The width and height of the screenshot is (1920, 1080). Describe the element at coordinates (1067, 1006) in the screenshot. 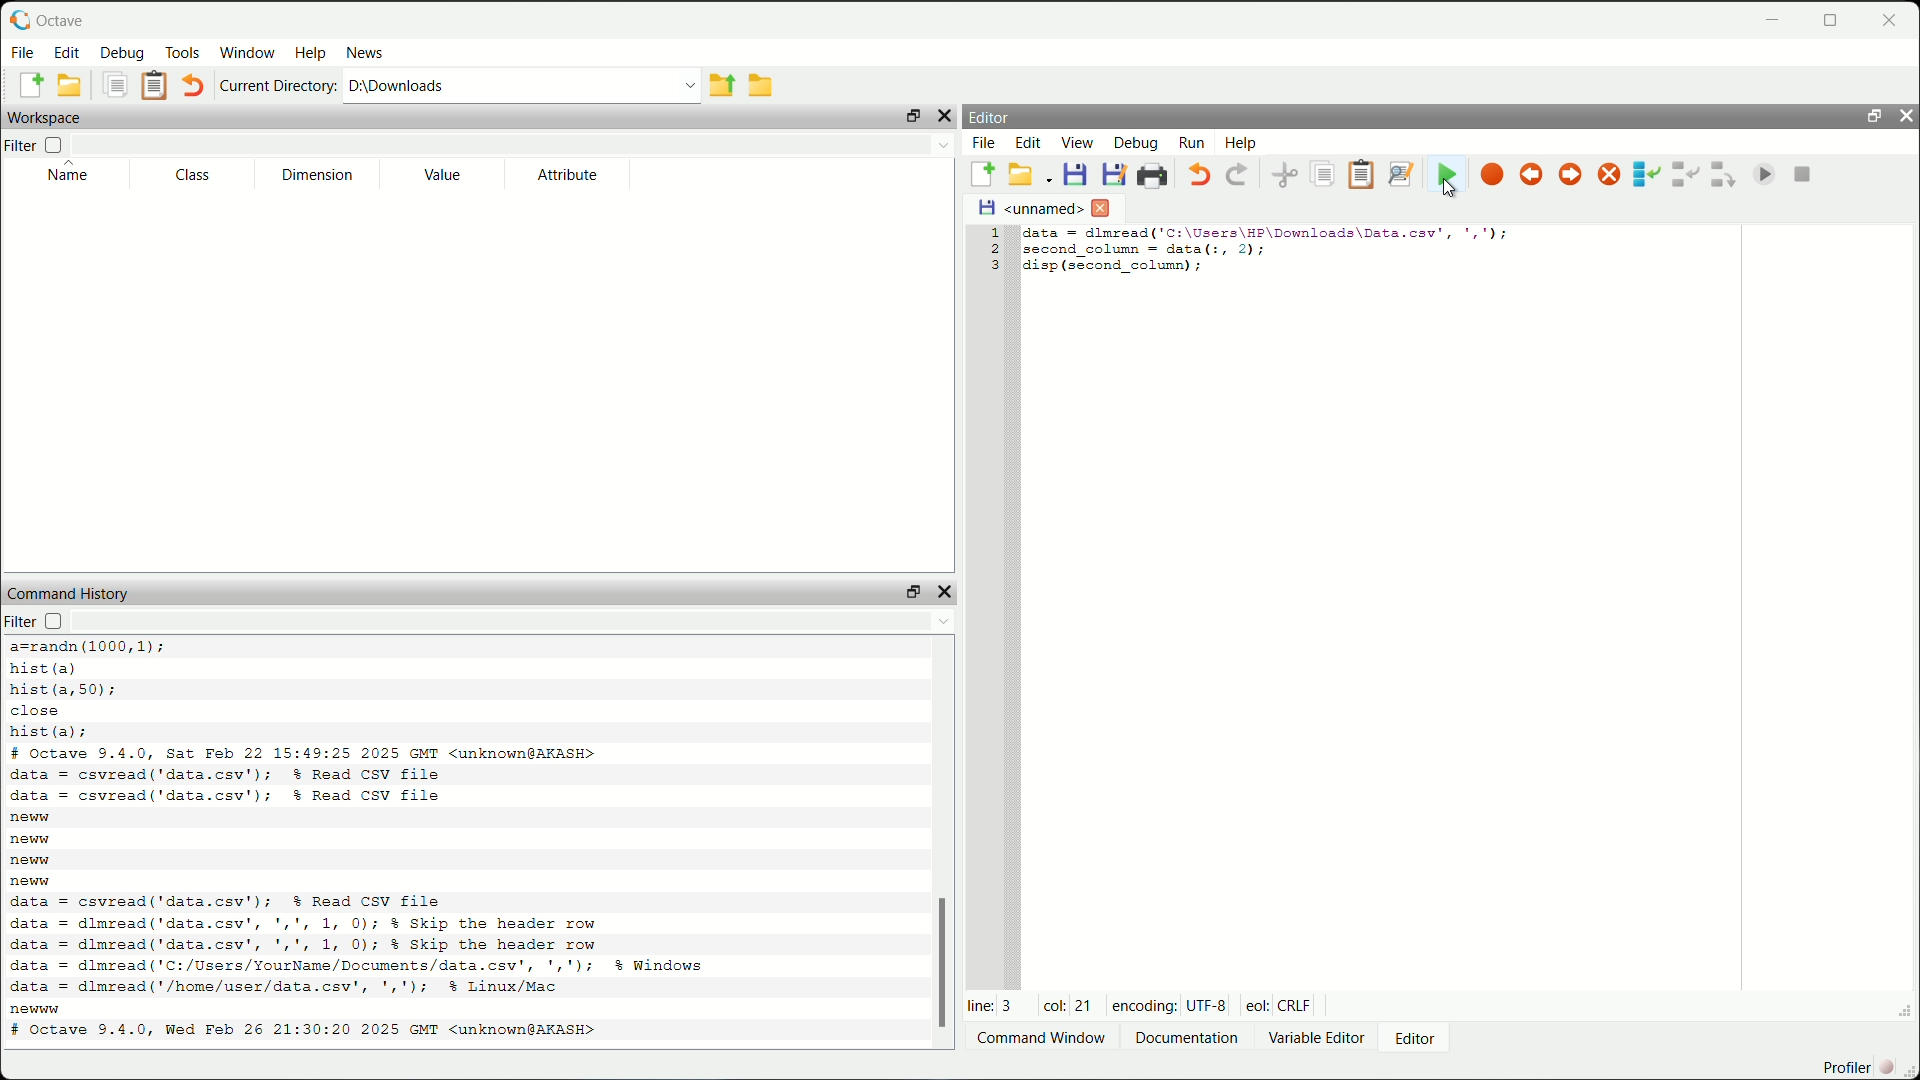

I see `col: 21` at that location.